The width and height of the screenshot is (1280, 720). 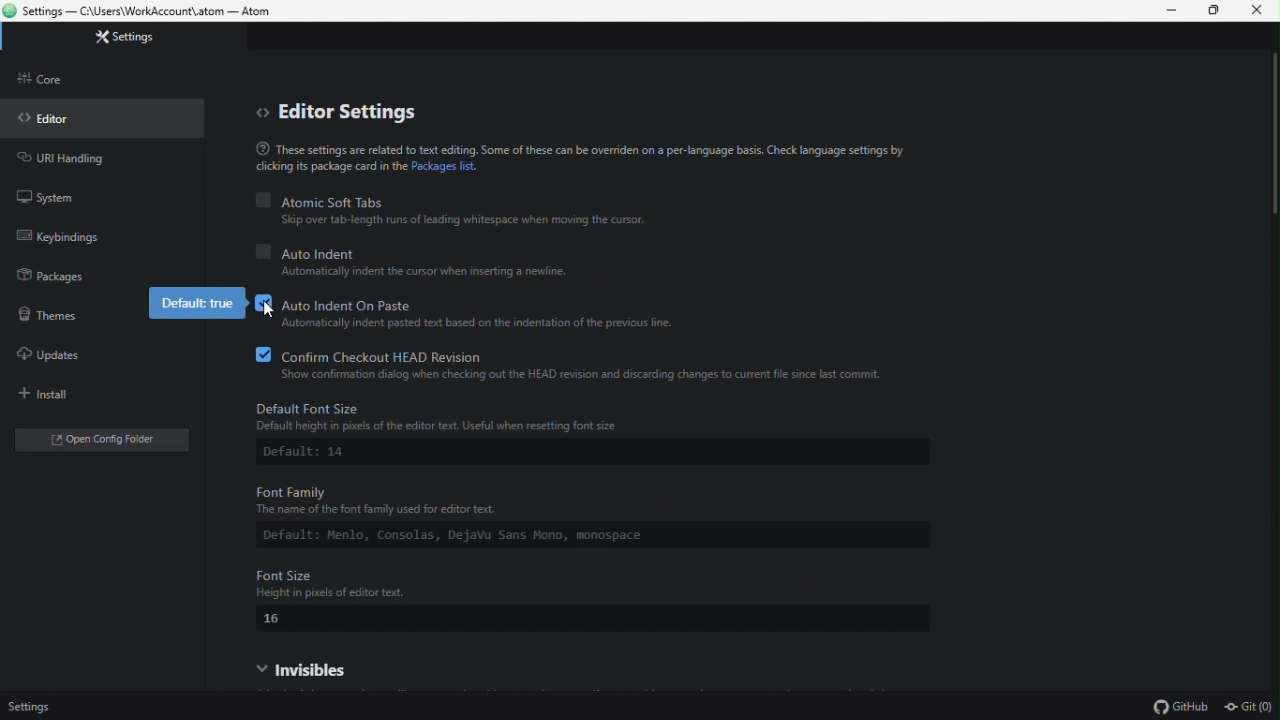 What do you see at coordinates (59, 316) in the screenshot?
I see `Themes` at bounding box center [59, 316].